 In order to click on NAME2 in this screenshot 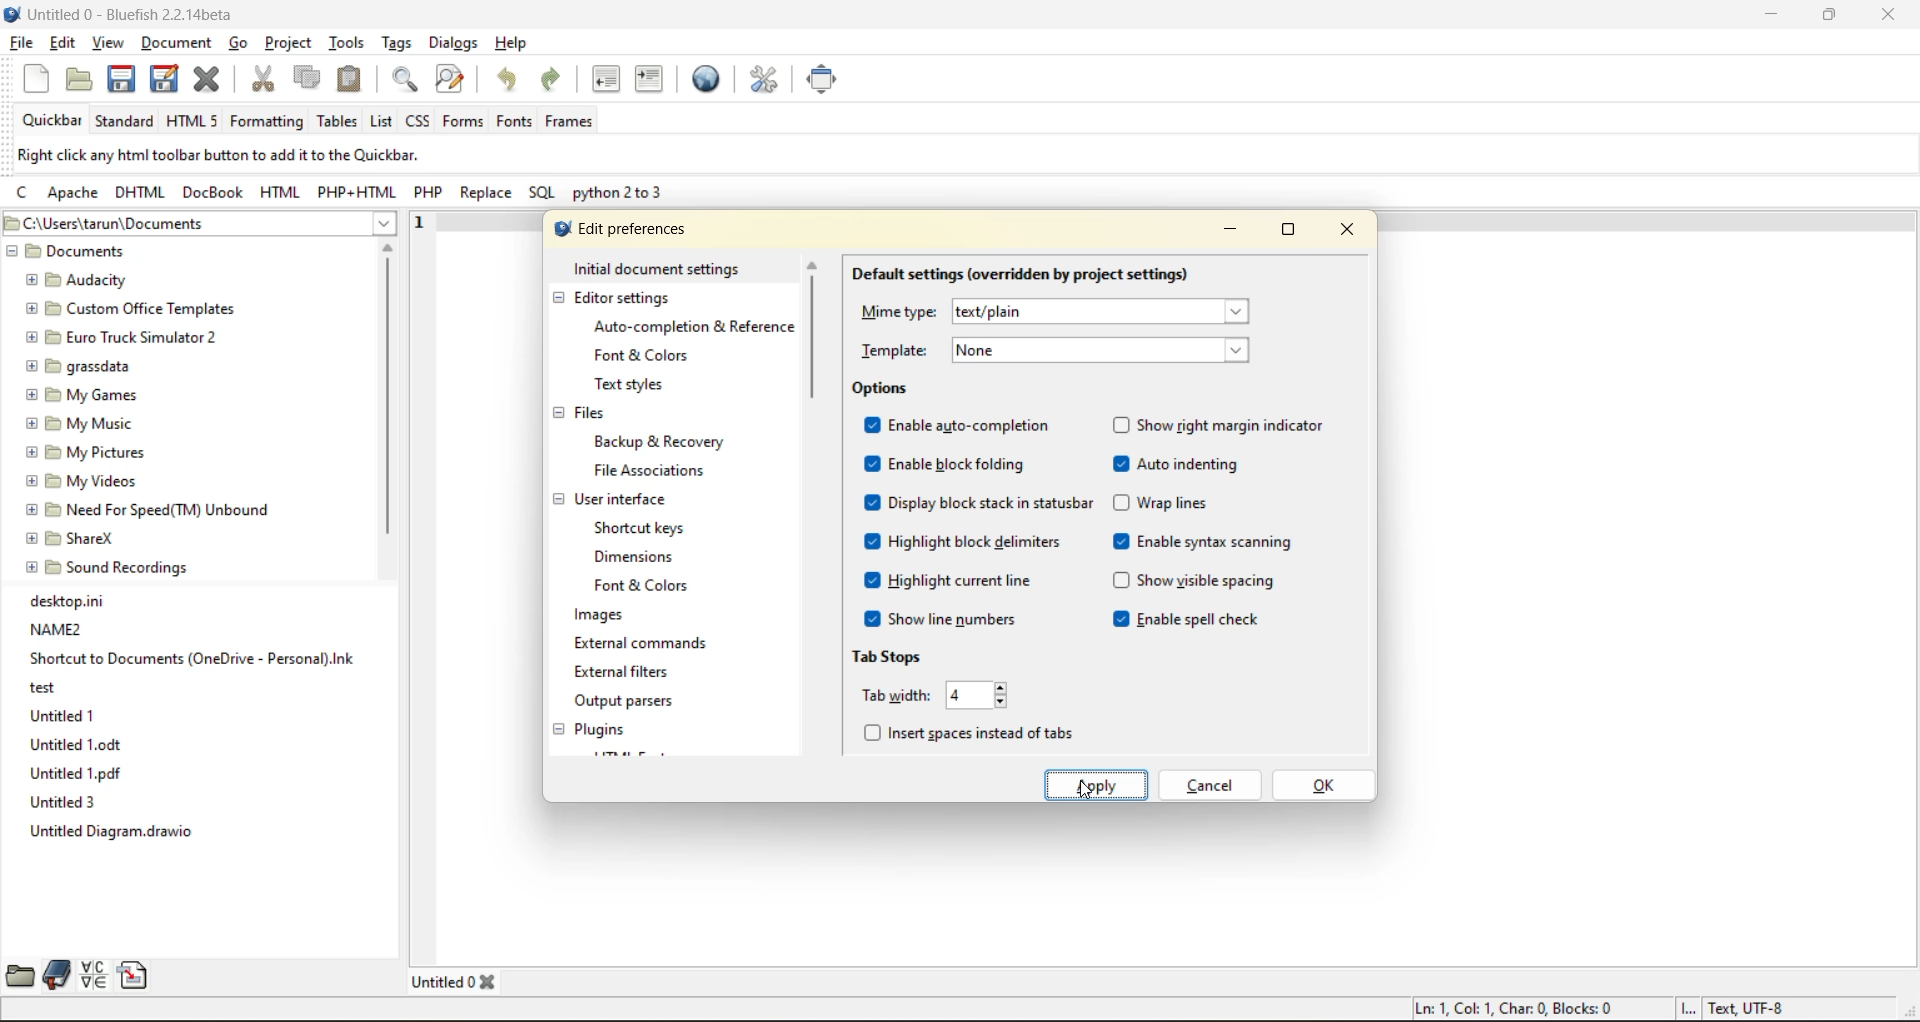, I will do `click(57, 628)`.